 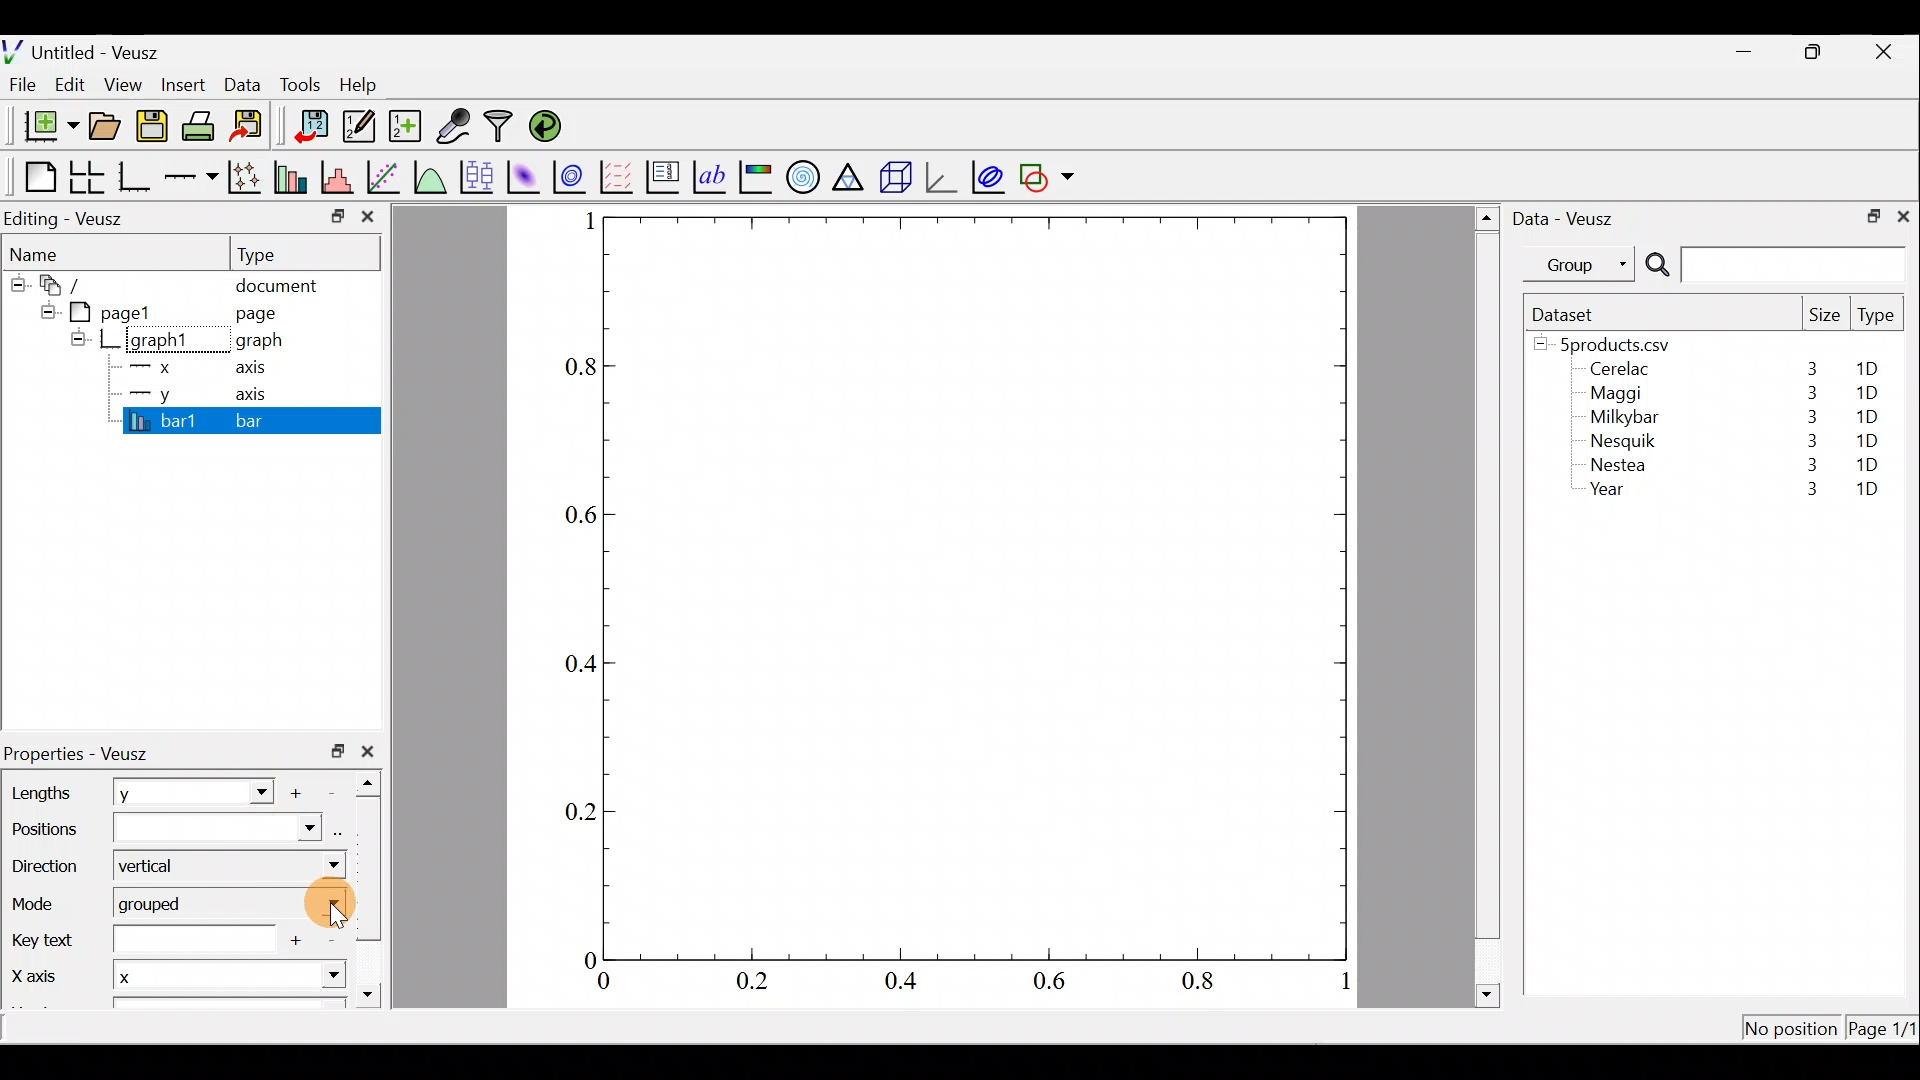 What do you see at coordinates (158, 868) in the screenshot?
I see `Vertical` at bounding box center [158, 868].